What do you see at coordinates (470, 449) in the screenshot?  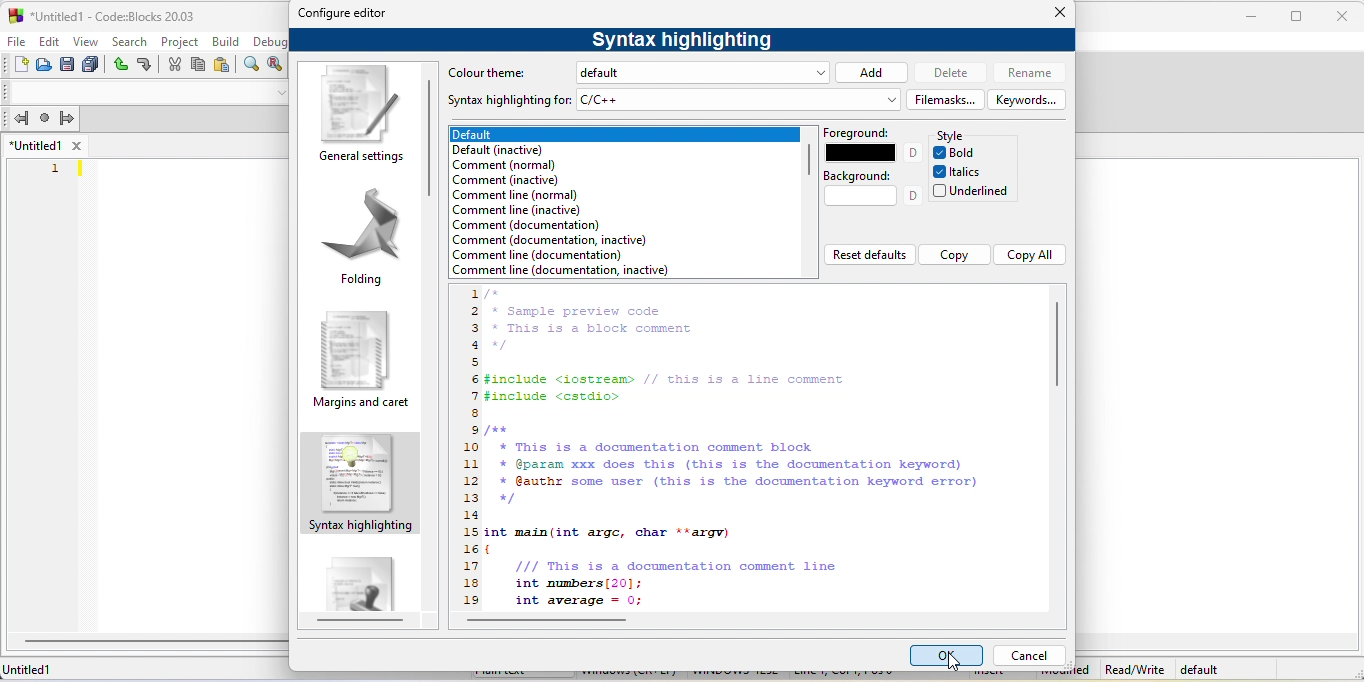 I see `line numbering` at bounding box center [470, 449].